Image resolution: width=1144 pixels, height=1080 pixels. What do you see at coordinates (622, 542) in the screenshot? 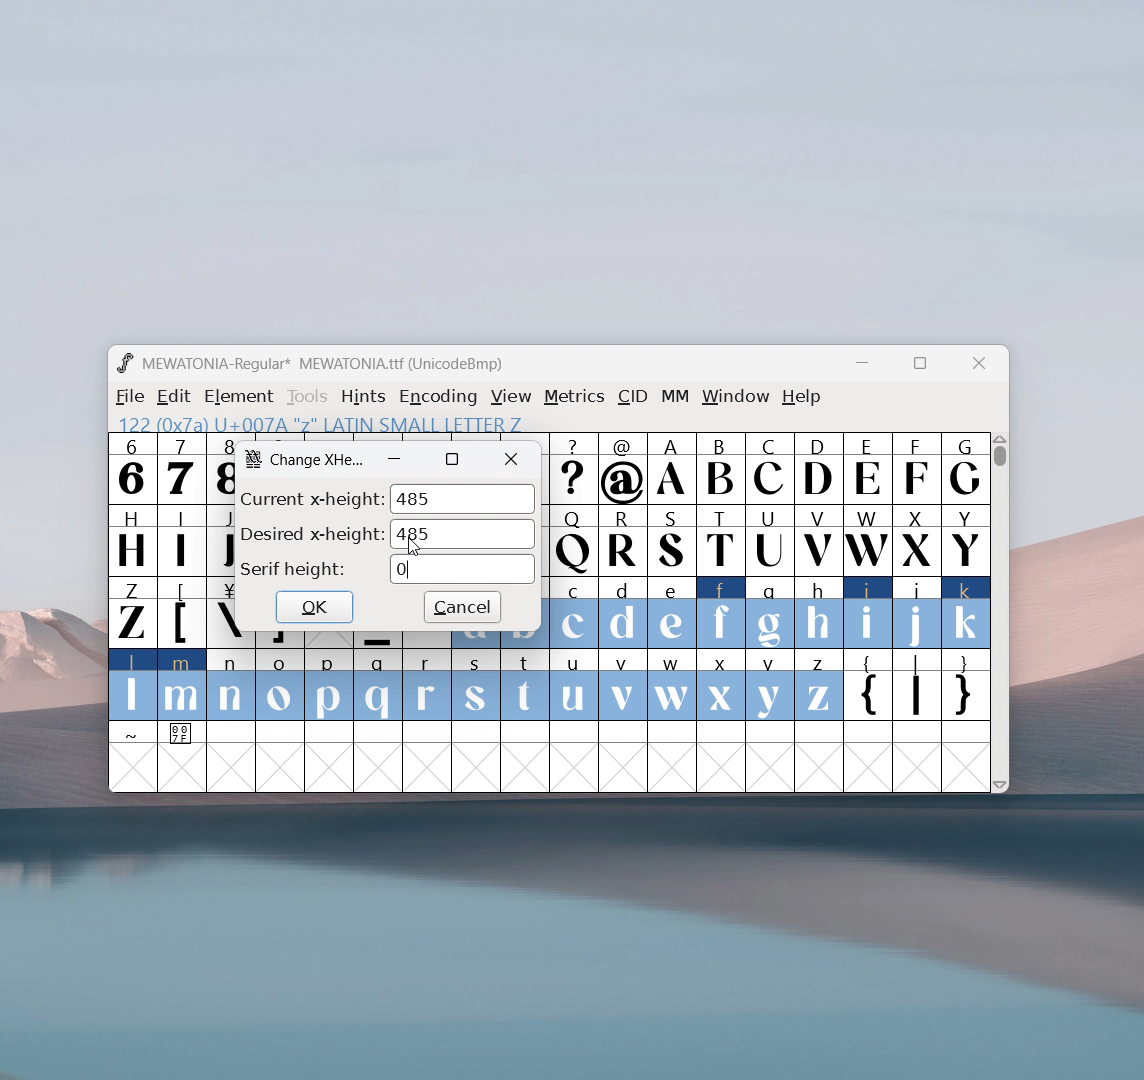
I see `R` at bounding box center [622, 542].